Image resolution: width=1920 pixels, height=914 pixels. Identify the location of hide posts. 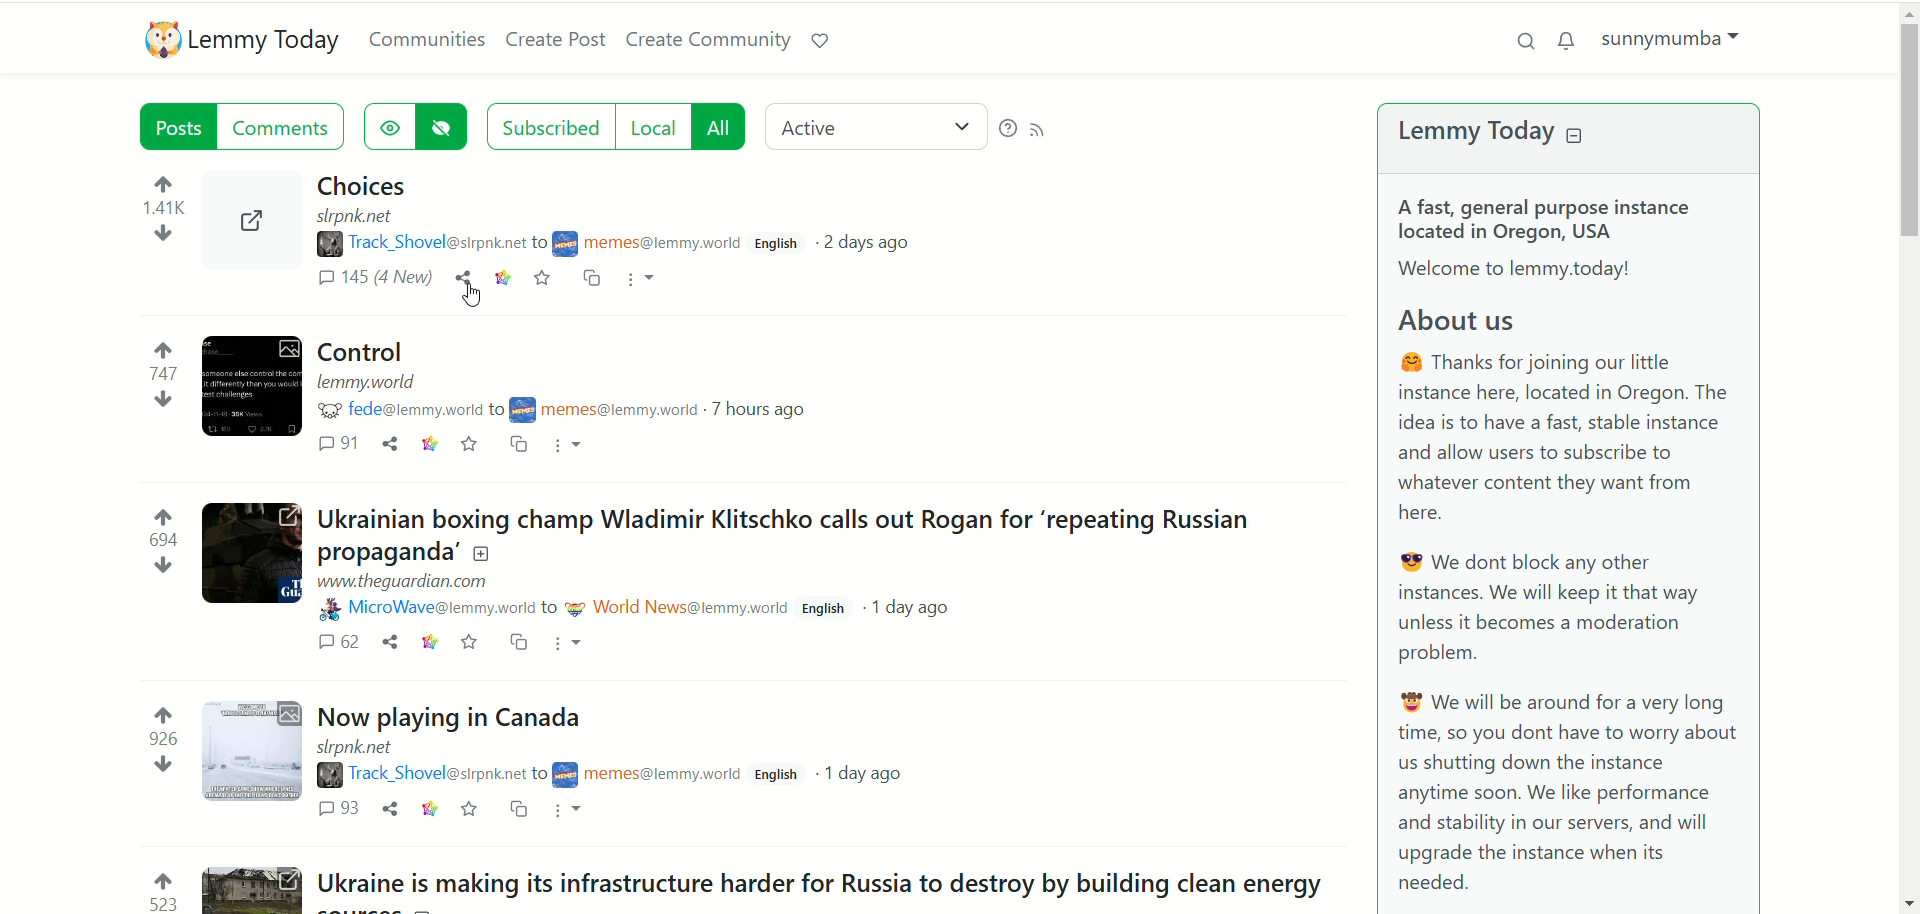
(443, 129).